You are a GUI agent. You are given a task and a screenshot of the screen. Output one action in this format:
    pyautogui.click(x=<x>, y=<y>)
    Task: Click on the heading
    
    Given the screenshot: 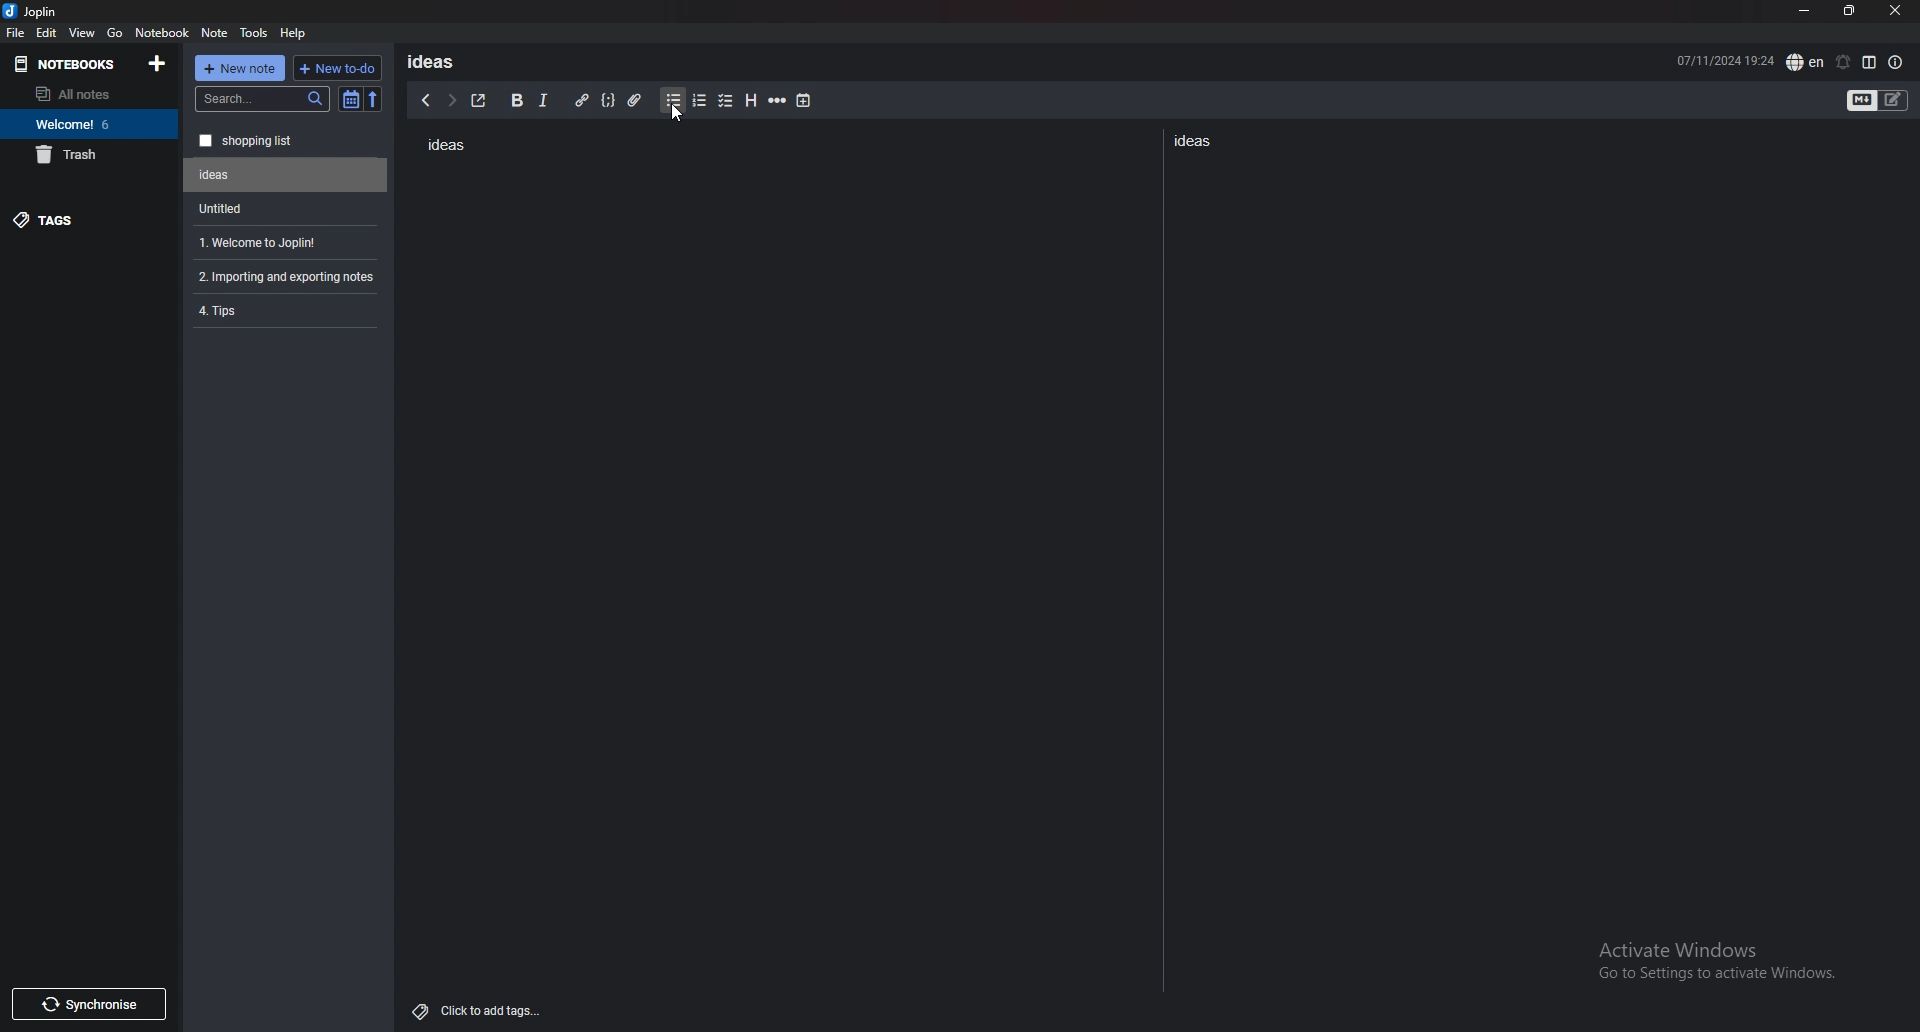 What is the action you would take?
    pyautogui.click(x=749, y=101)
    